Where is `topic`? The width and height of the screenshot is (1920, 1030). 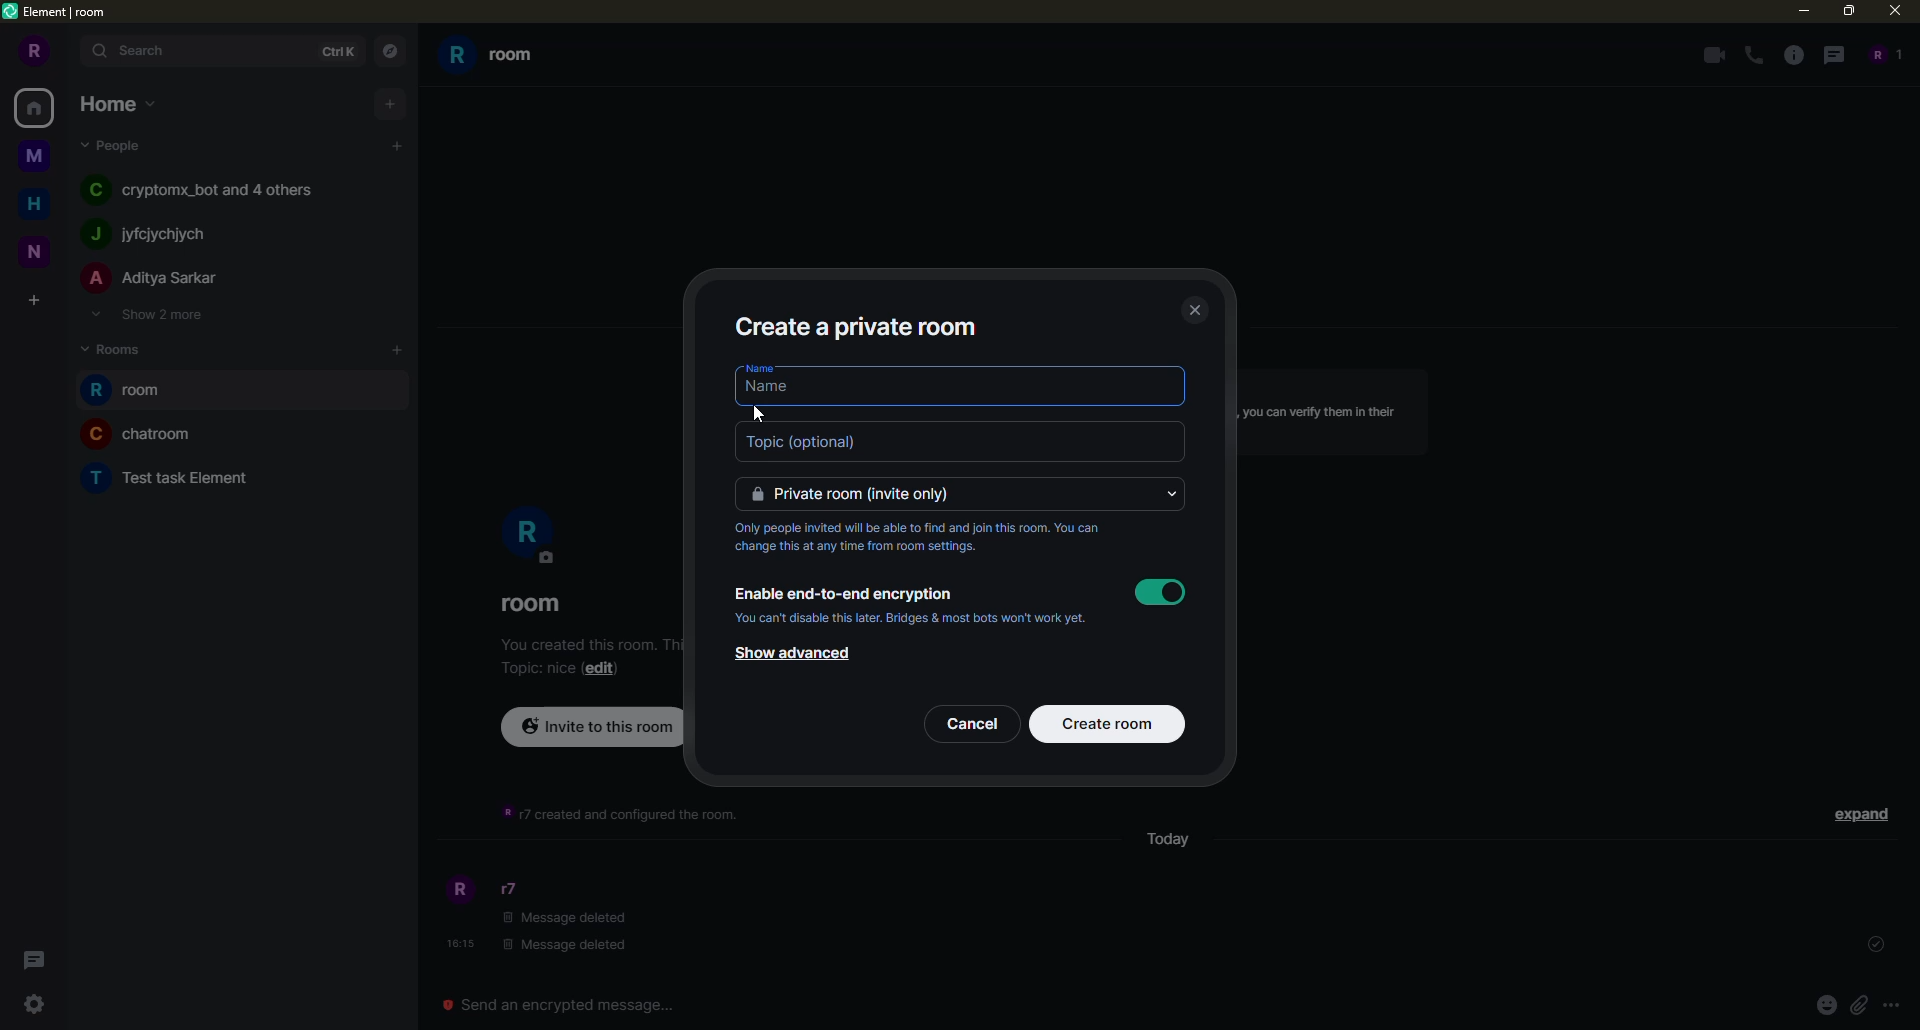
topic is located at coordinates (963, 440).